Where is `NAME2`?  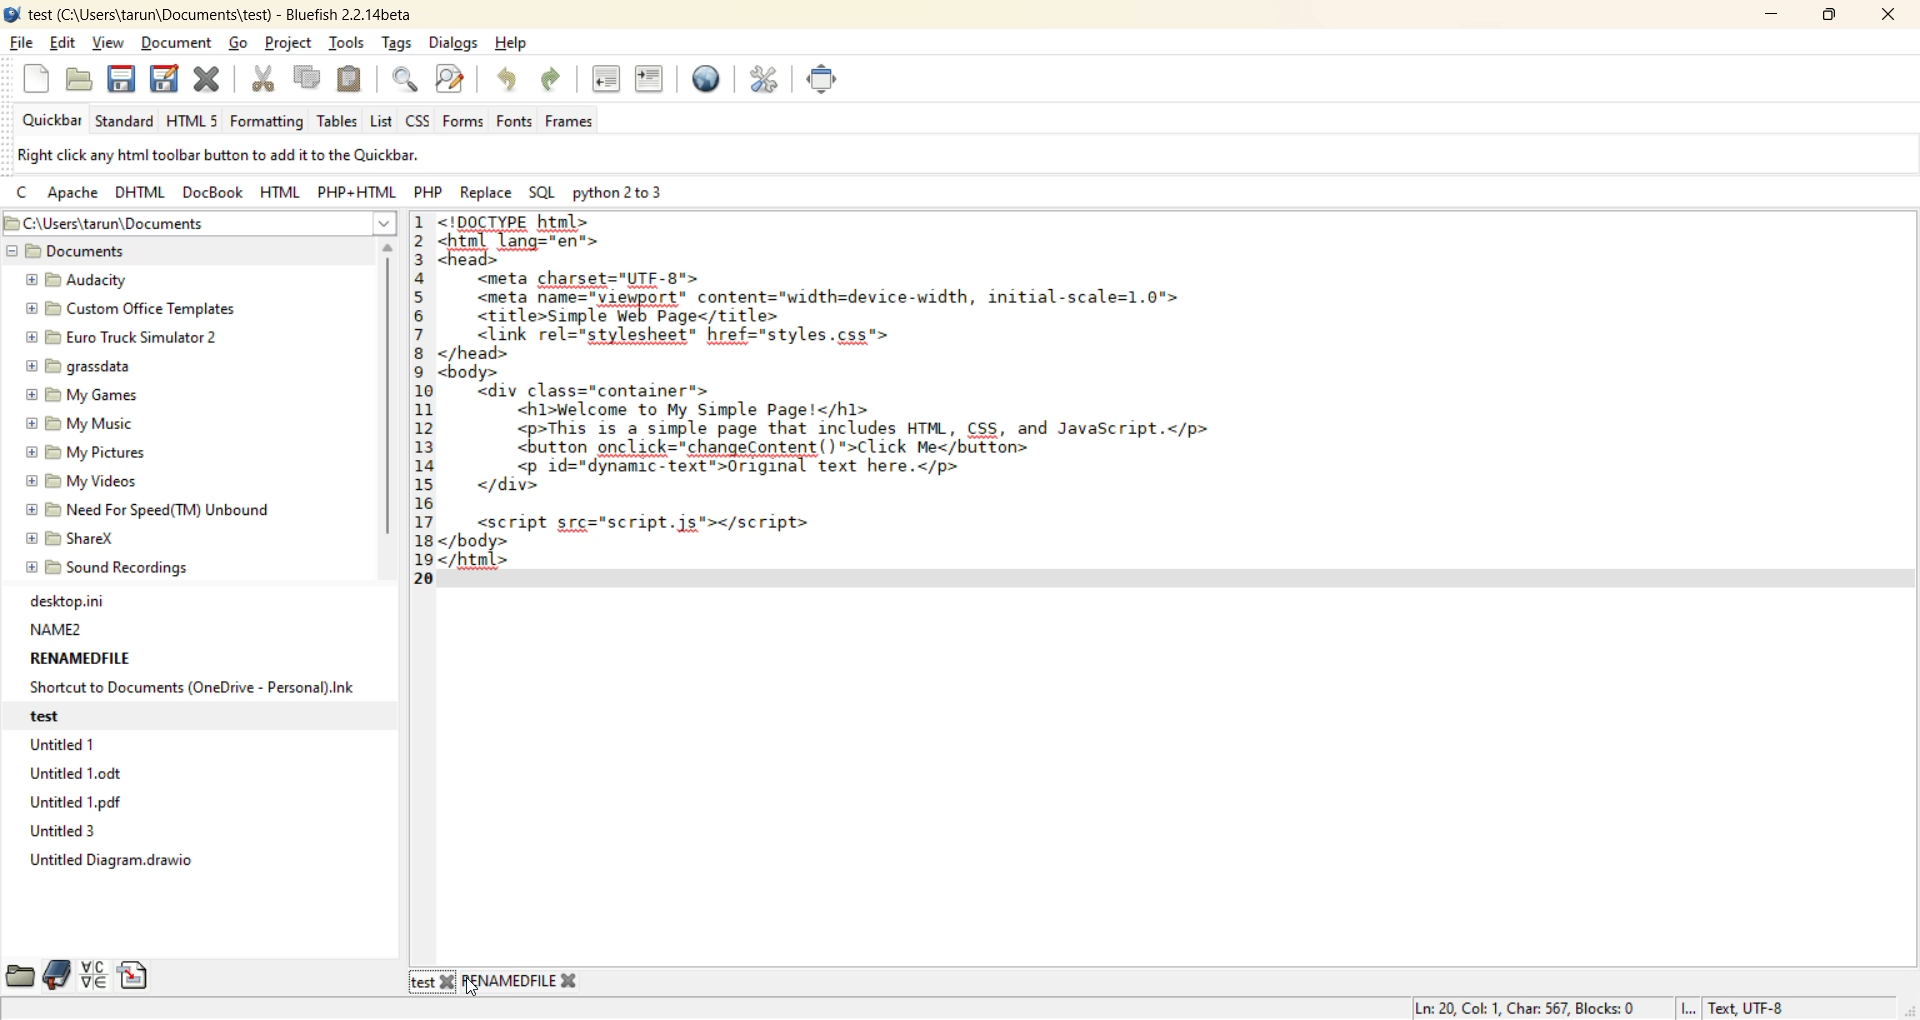 NAME2 is located at coordinates (58, 625).